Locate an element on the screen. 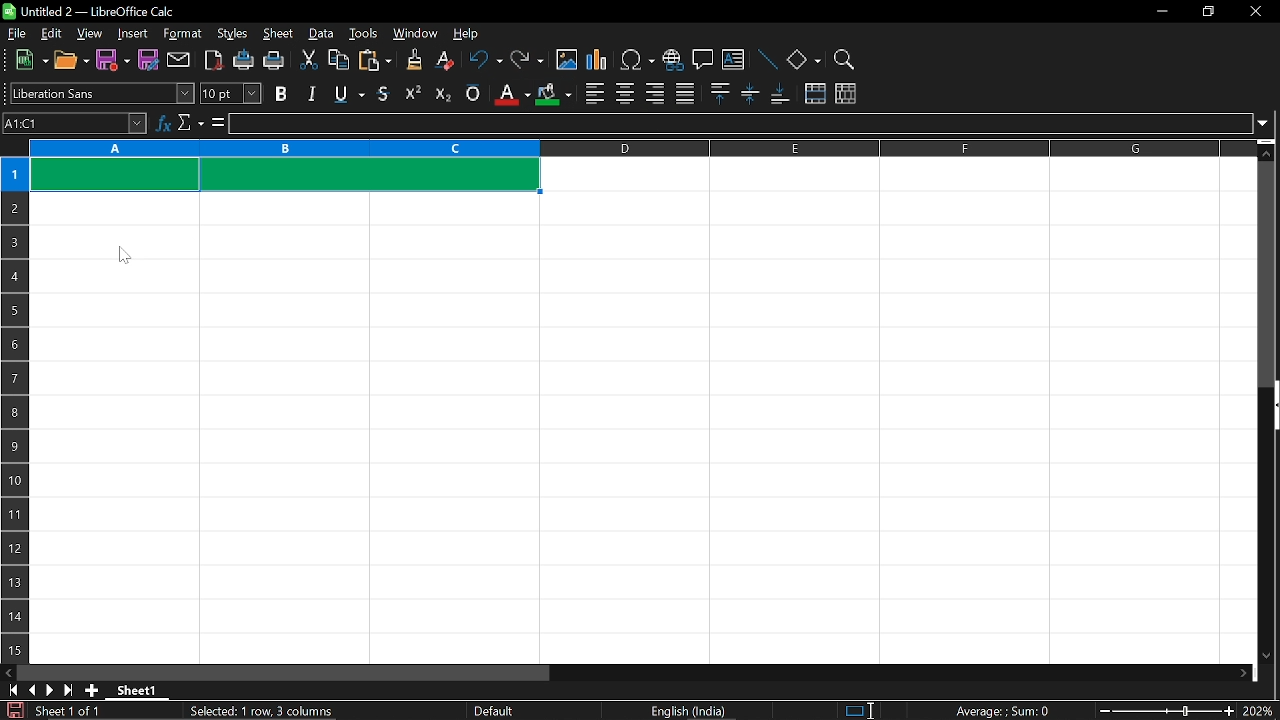 This screenshot has height=720, width=1280. underline is located at coordinates (346, 94).